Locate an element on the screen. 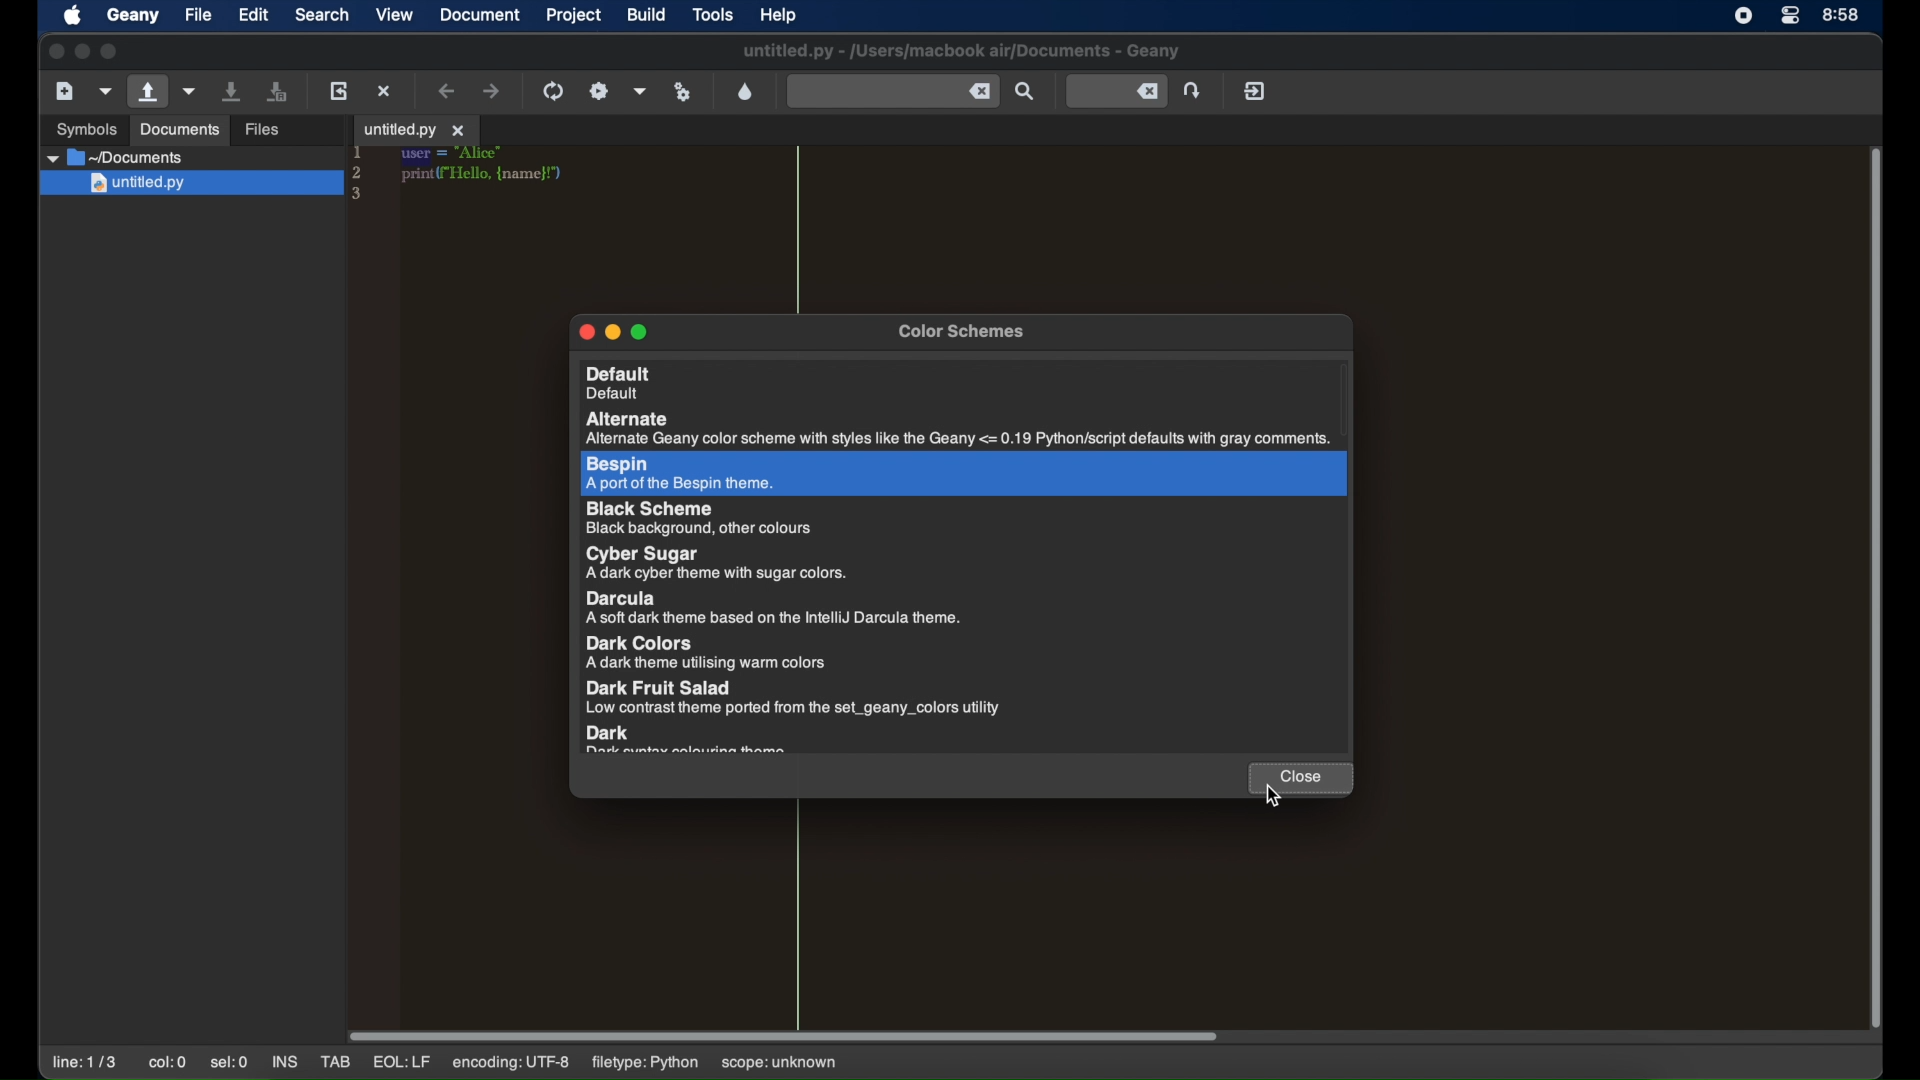 This screenshot has width=1920, height=1080. scope: unknown is located at coordinates (779, 1063).